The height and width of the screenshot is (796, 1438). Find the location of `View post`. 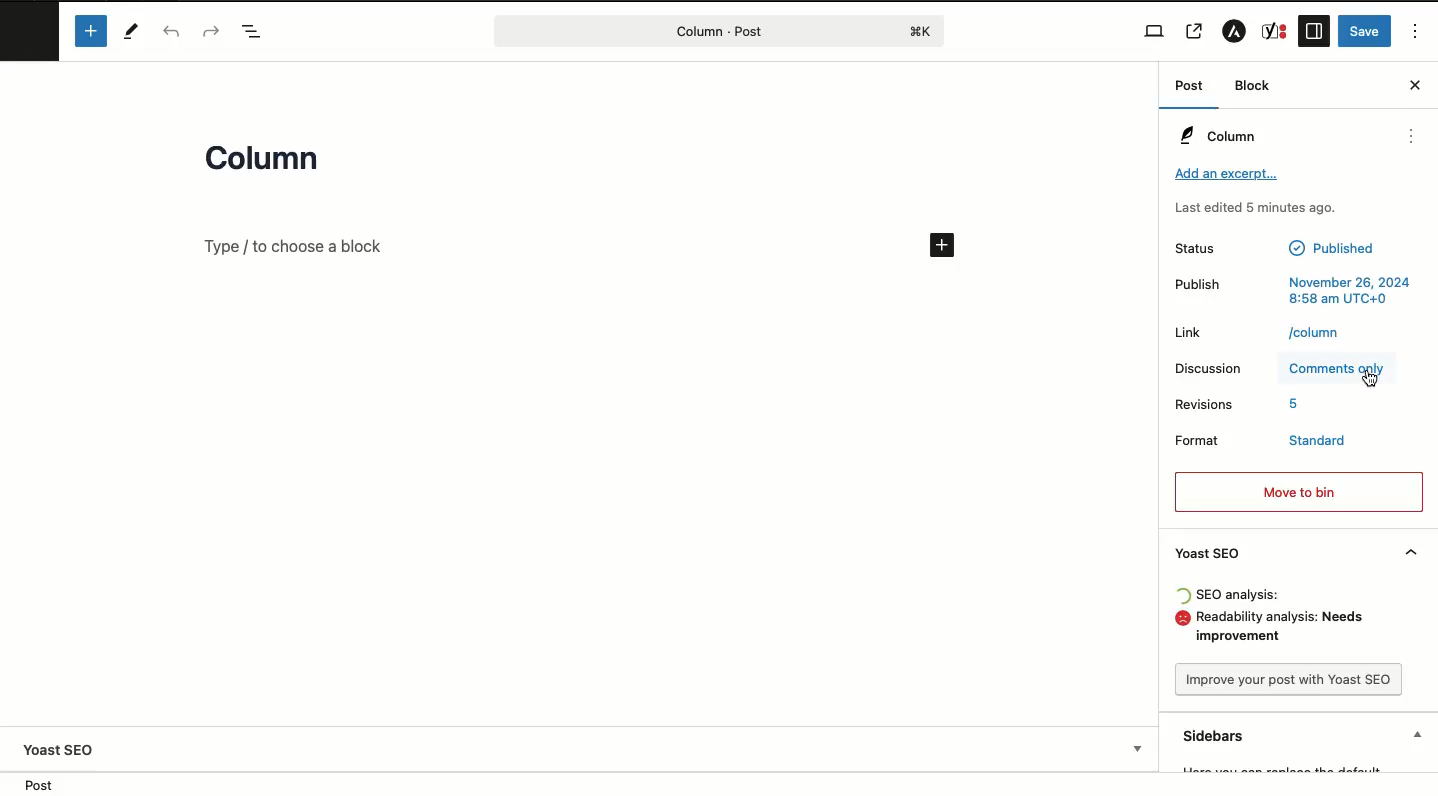

View post is located at coordinates (1195, 31).